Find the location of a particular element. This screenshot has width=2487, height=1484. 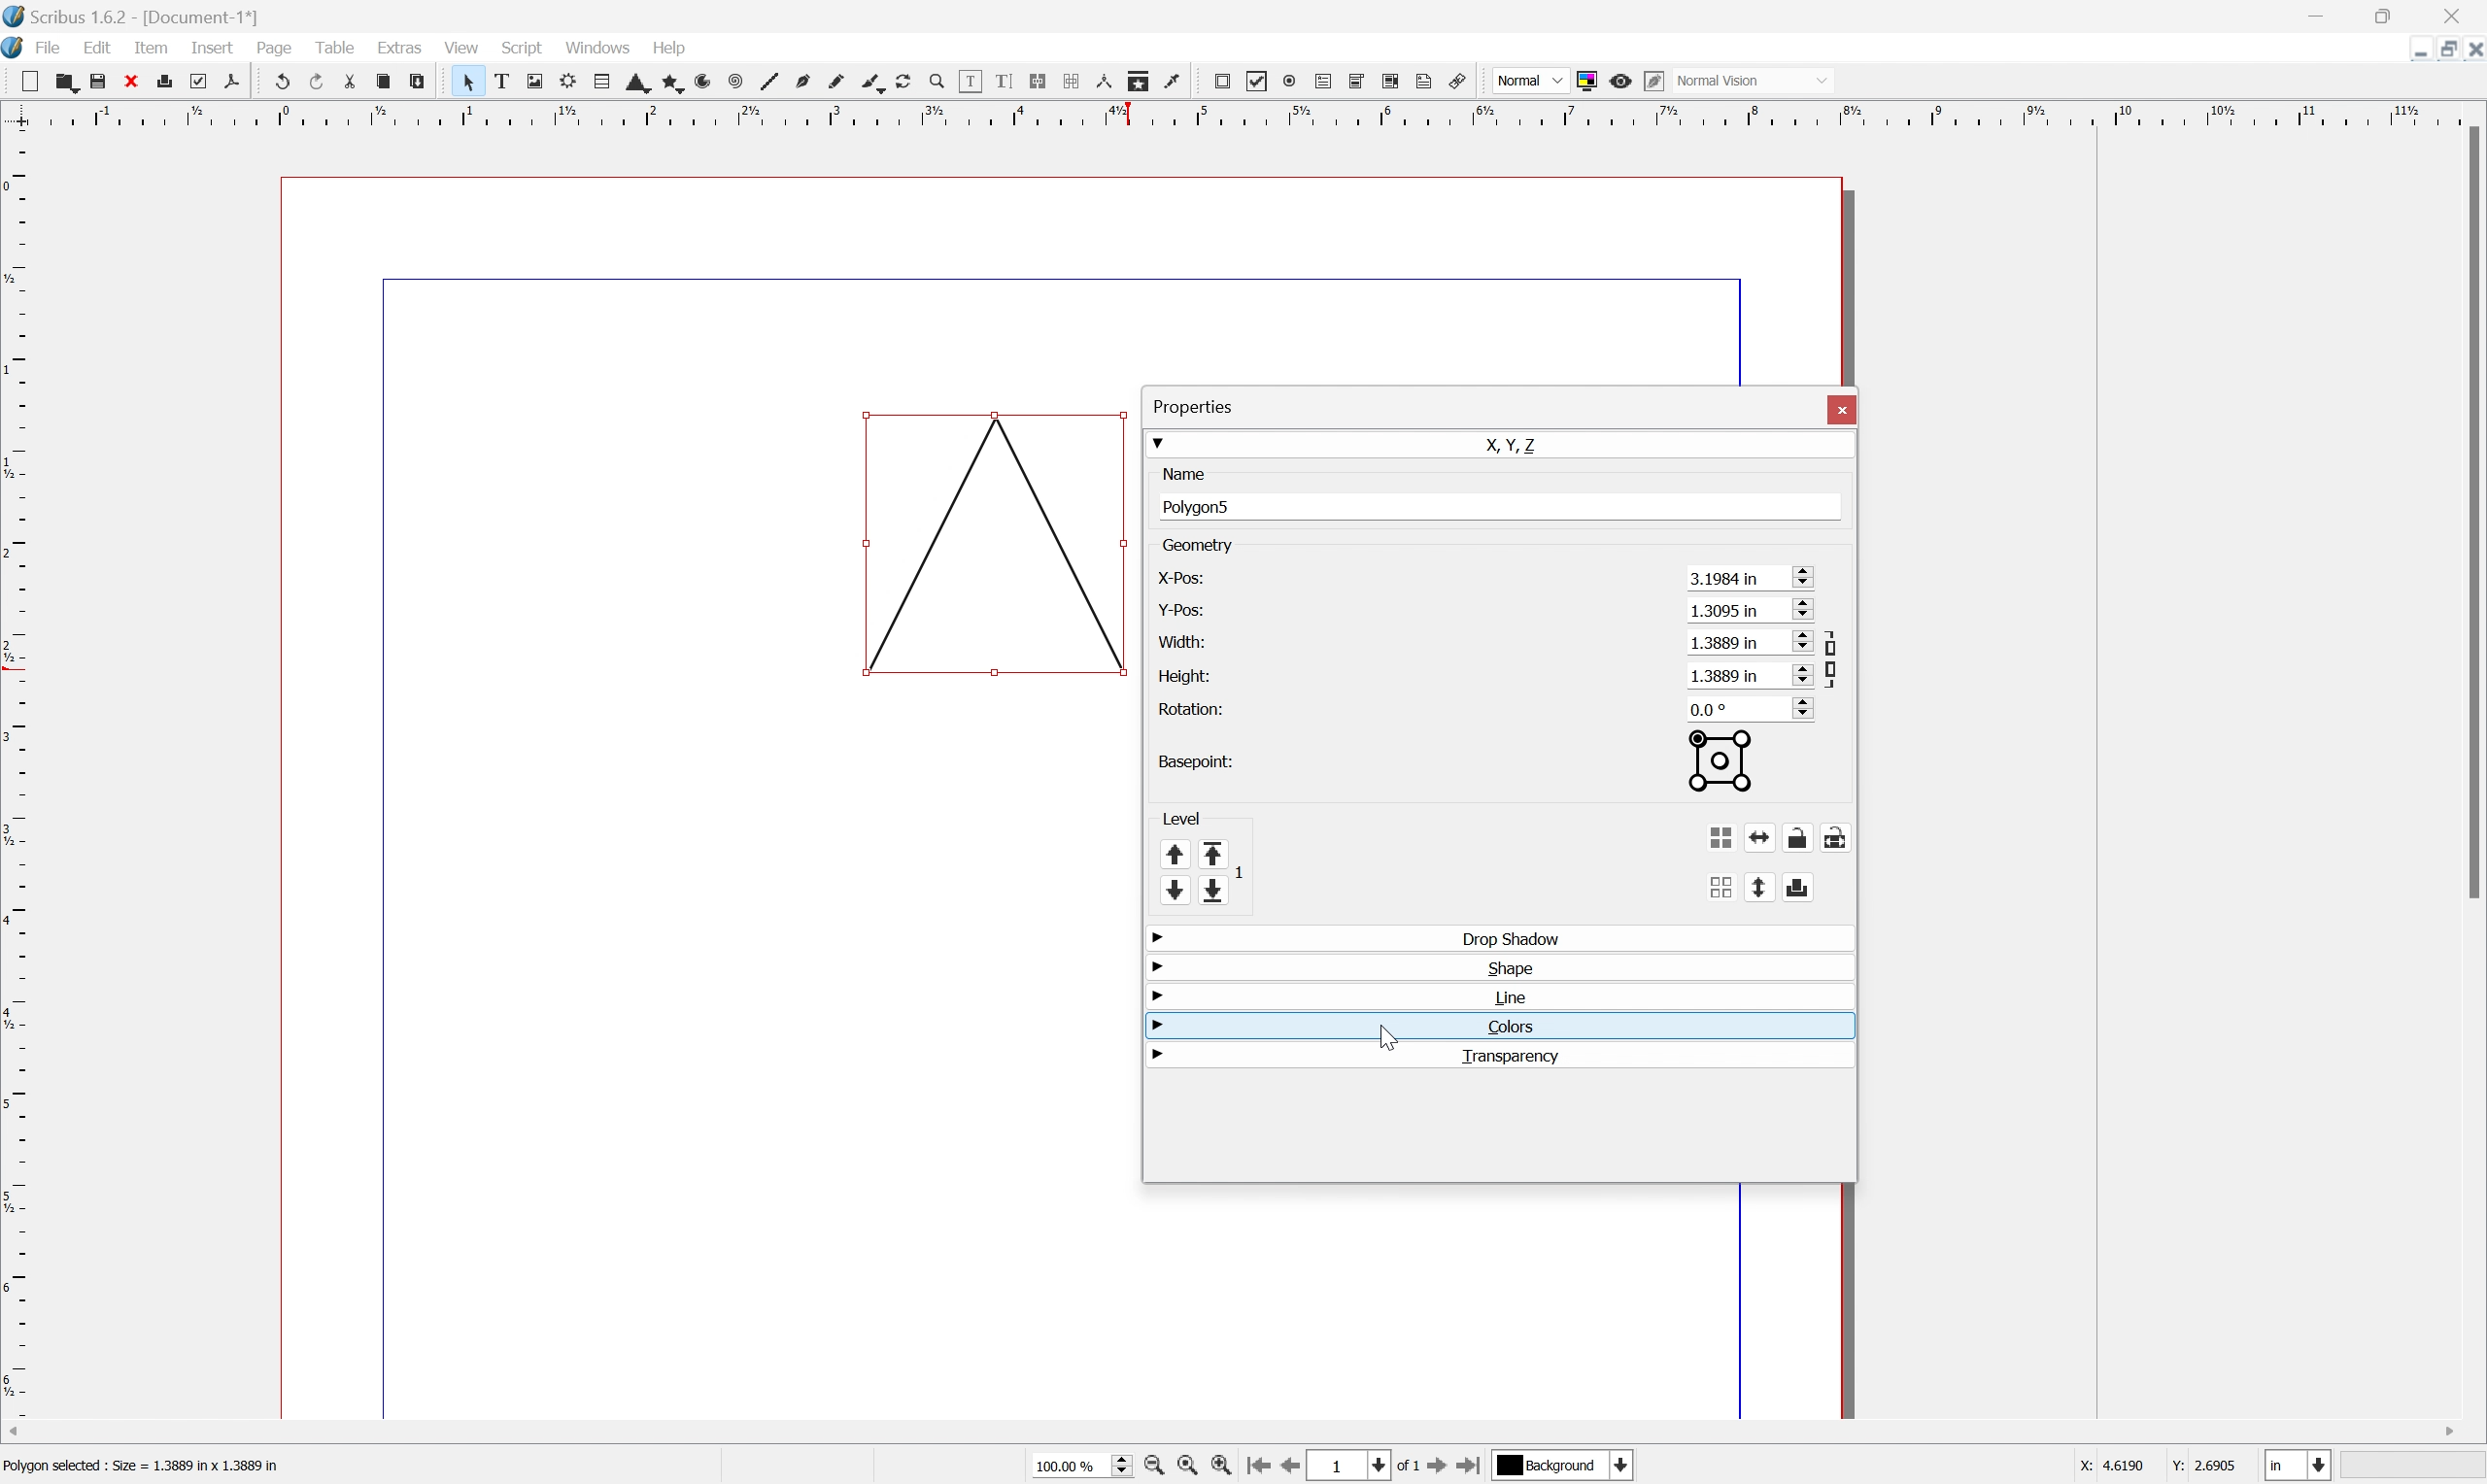

X: 4.6190 is located at coordinates (2106, 1467).